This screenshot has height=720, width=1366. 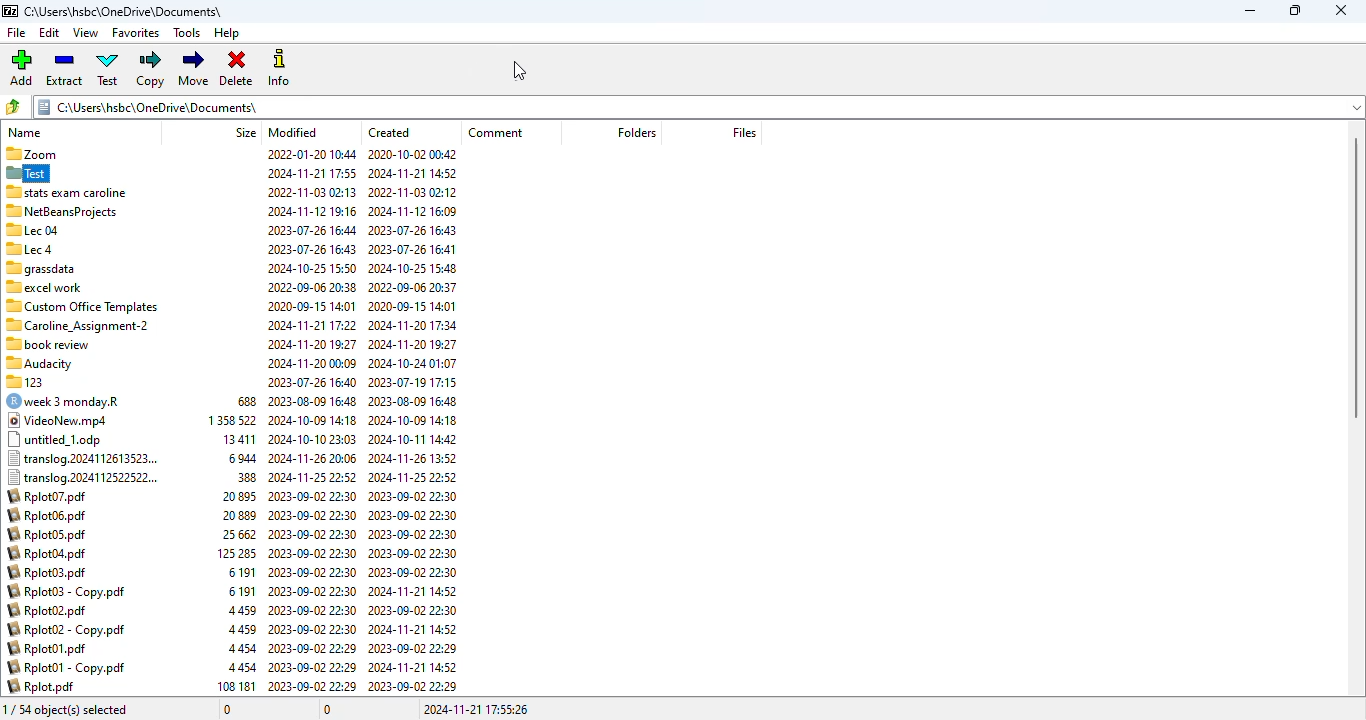 What do you see at coordinates (312, 268) in the screenshot?
I see `2024-10-25 15:50` at bounding box center [312, 268].